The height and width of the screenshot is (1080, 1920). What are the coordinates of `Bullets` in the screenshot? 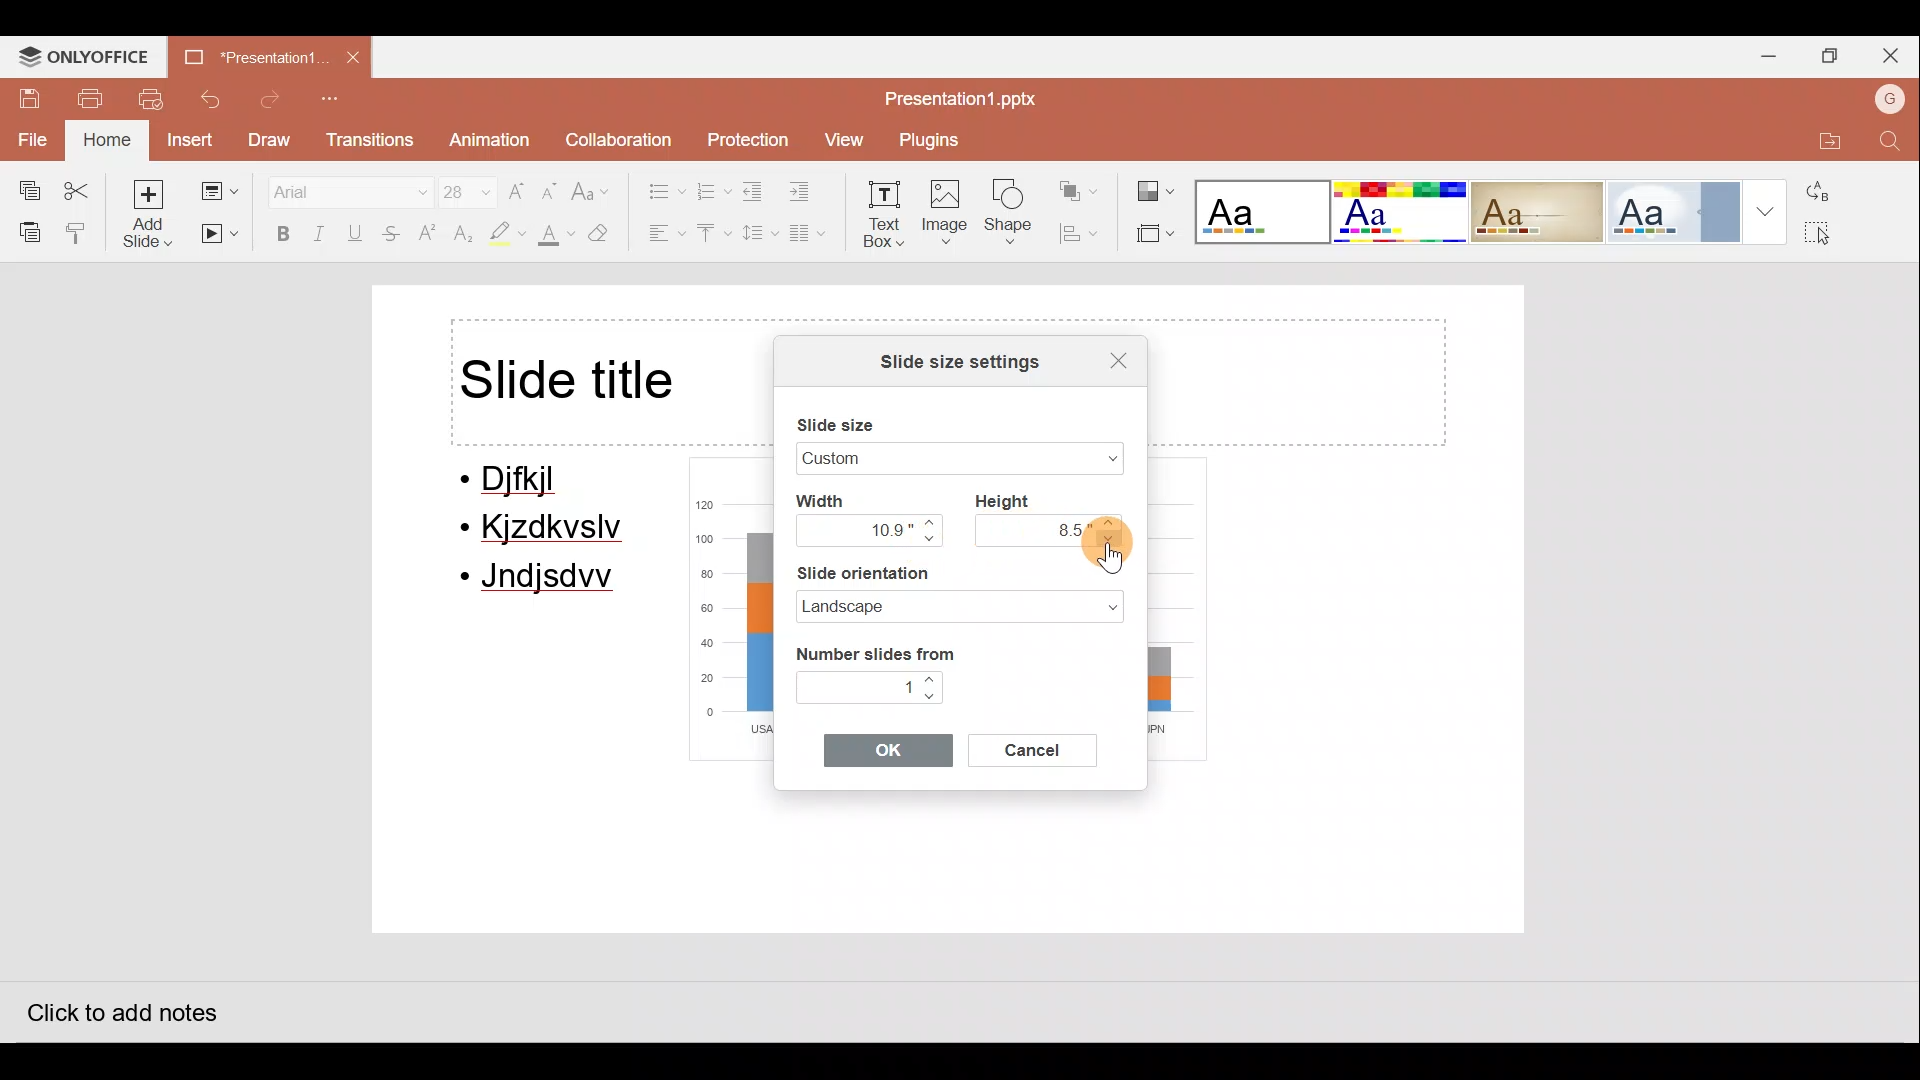 It's located at (656, 186).